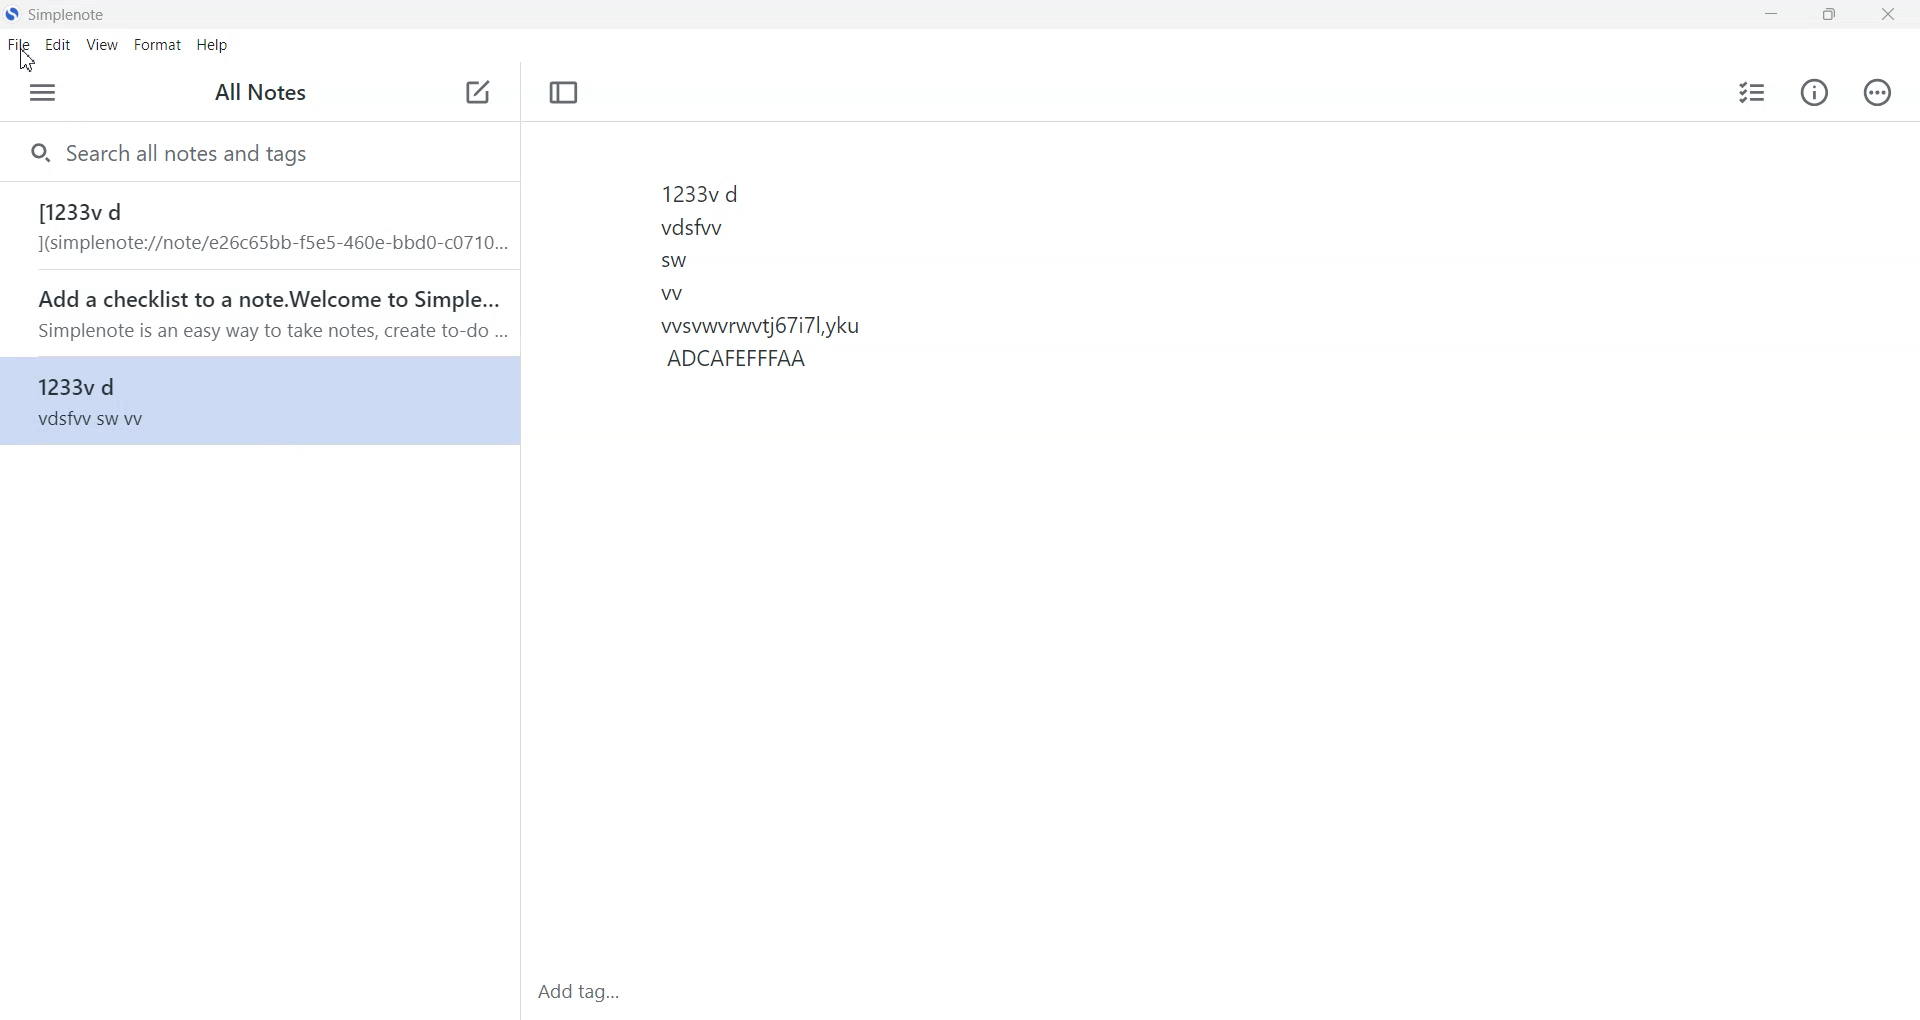 The height and width of the screenshot is (1020, 1920). Describe the element at coordinates (1814, 92) in the screenshot. I see `Info` at that location.